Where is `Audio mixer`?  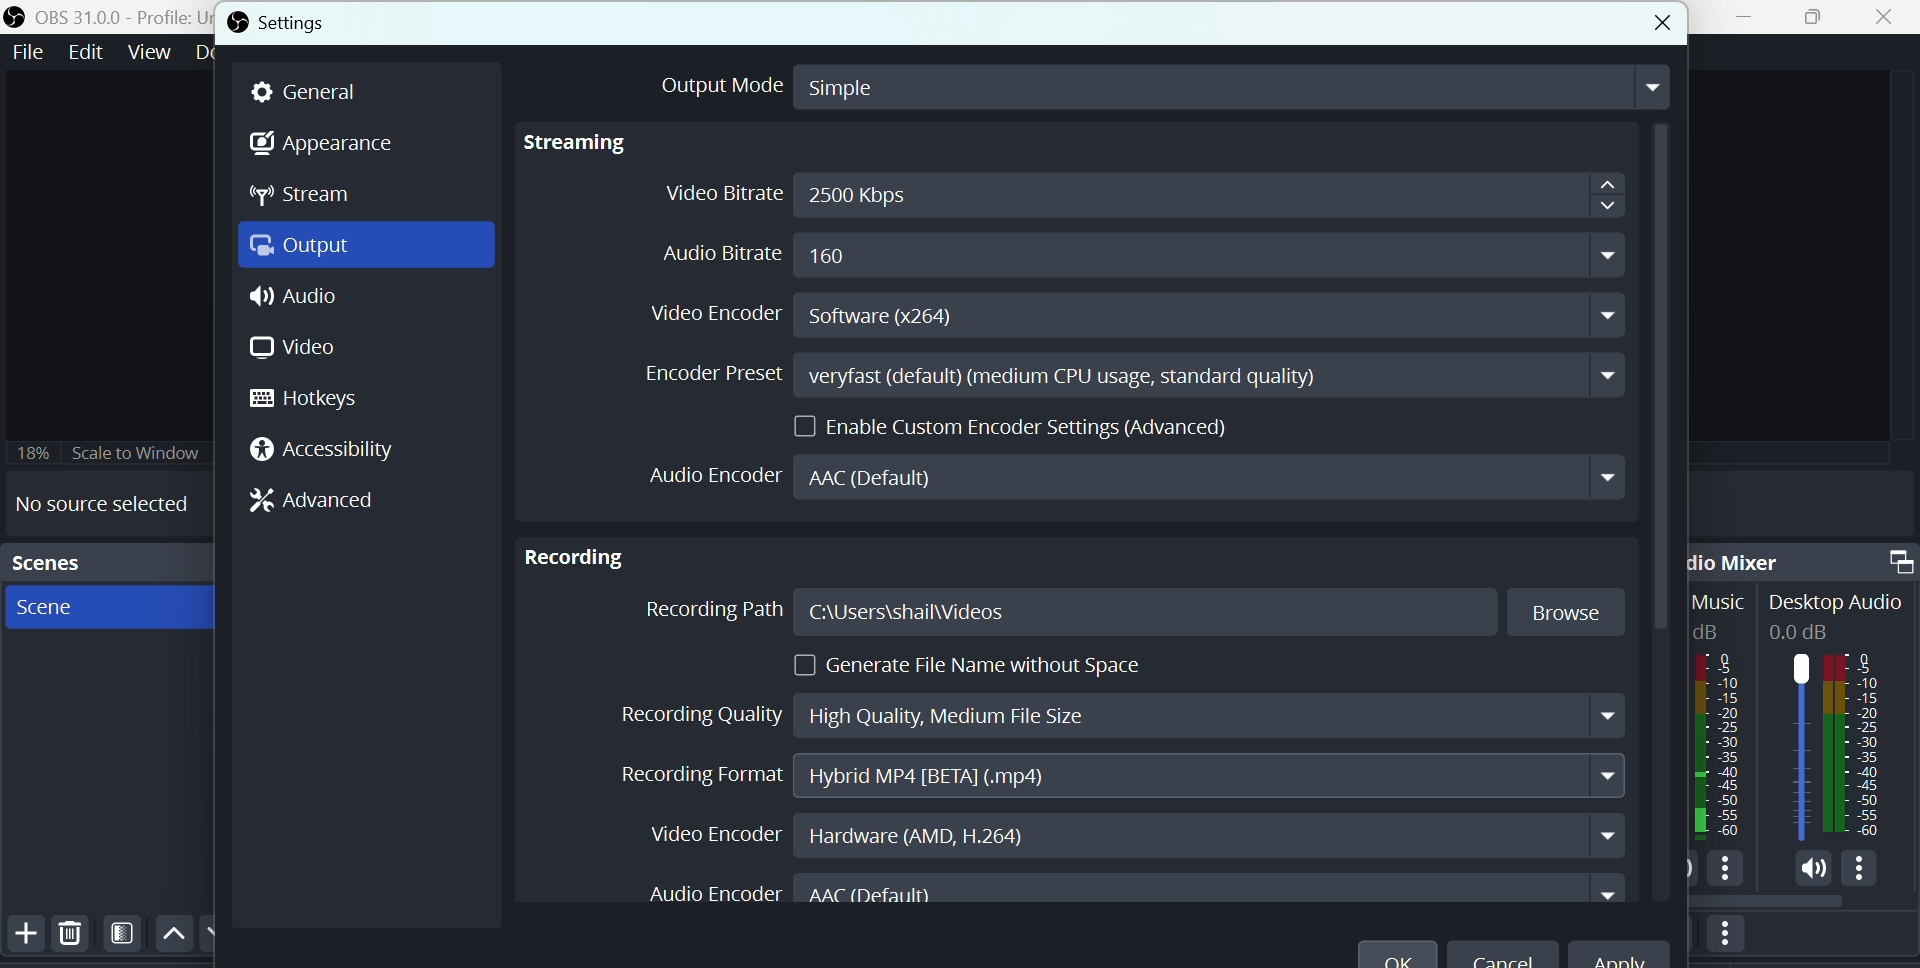
Audio mixer is located at coordinates (1800, 558).